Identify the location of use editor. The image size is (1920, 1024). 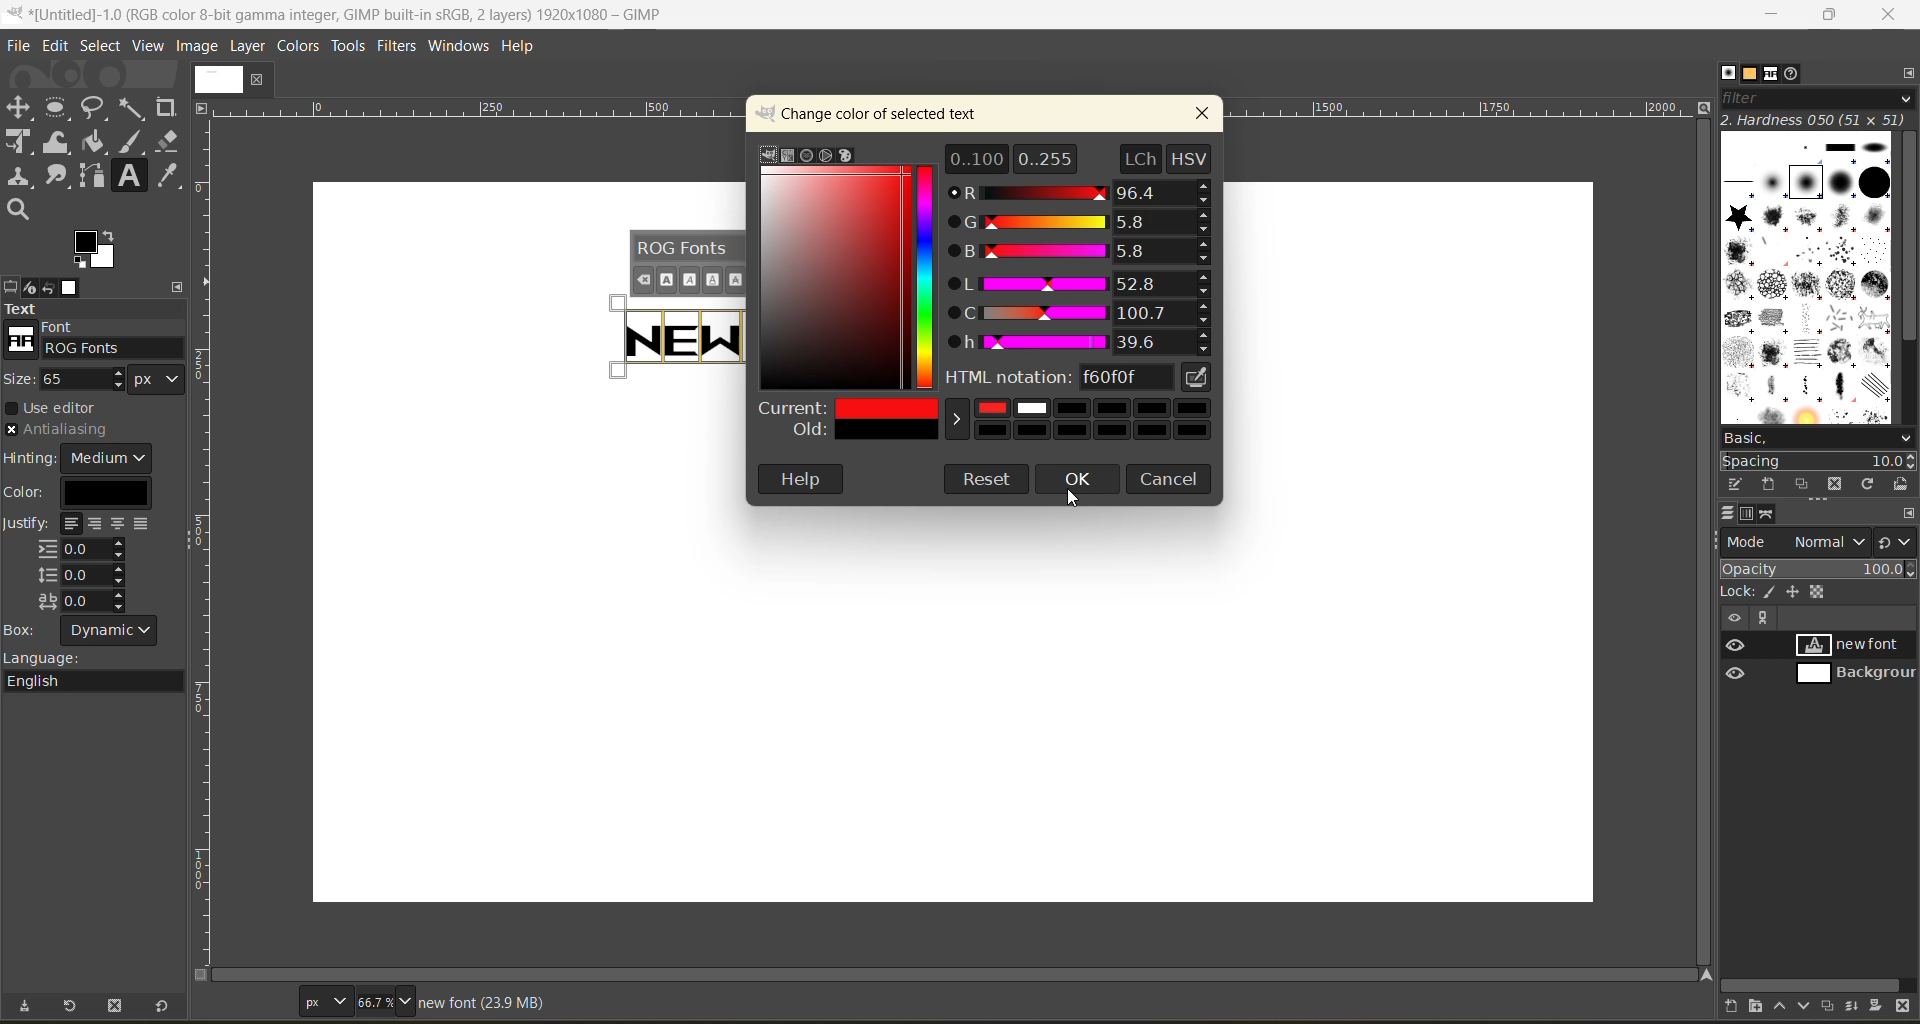
(61, 408).